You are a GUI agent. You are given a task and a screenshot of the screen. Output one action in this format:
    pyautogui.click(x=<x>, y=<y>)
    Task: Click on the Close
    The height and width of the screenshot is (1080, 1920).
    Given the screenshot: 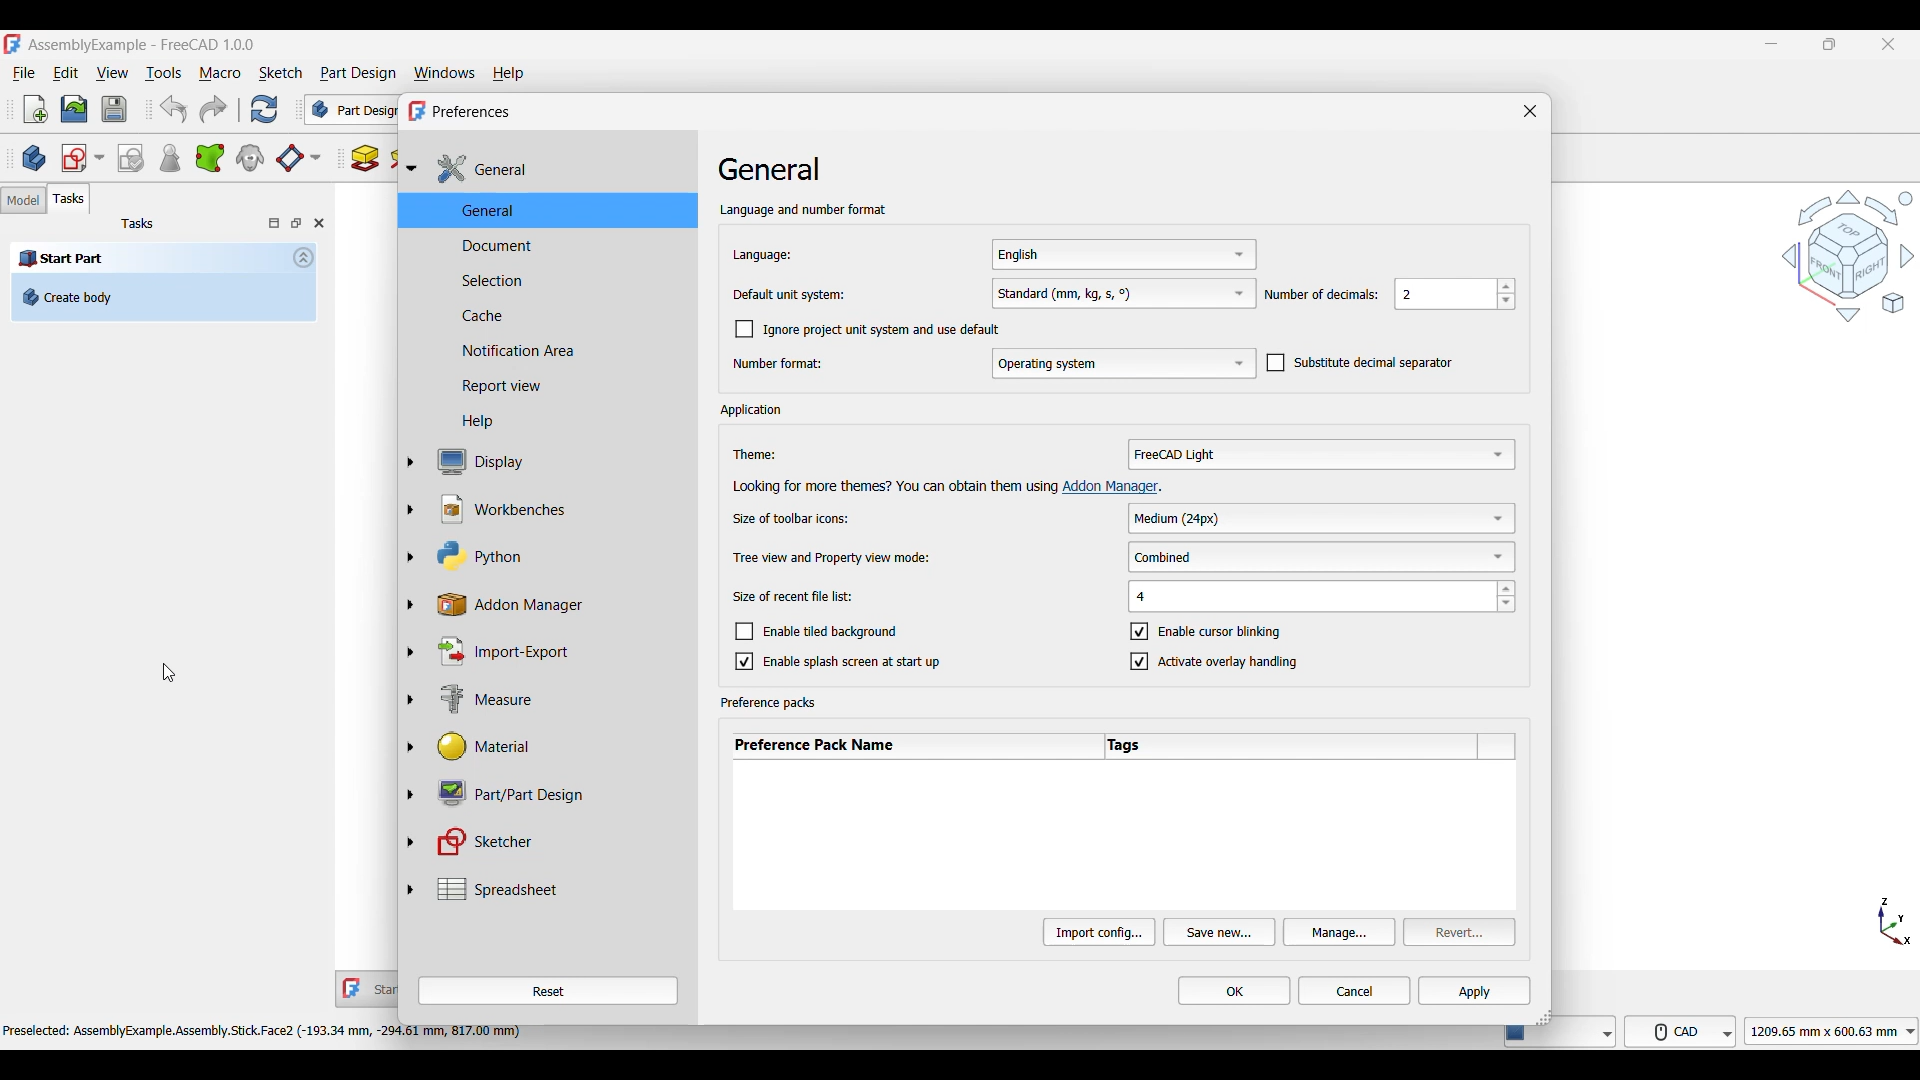 What is the action you would take?
    pyautogui.click(x=319, y=223)
    